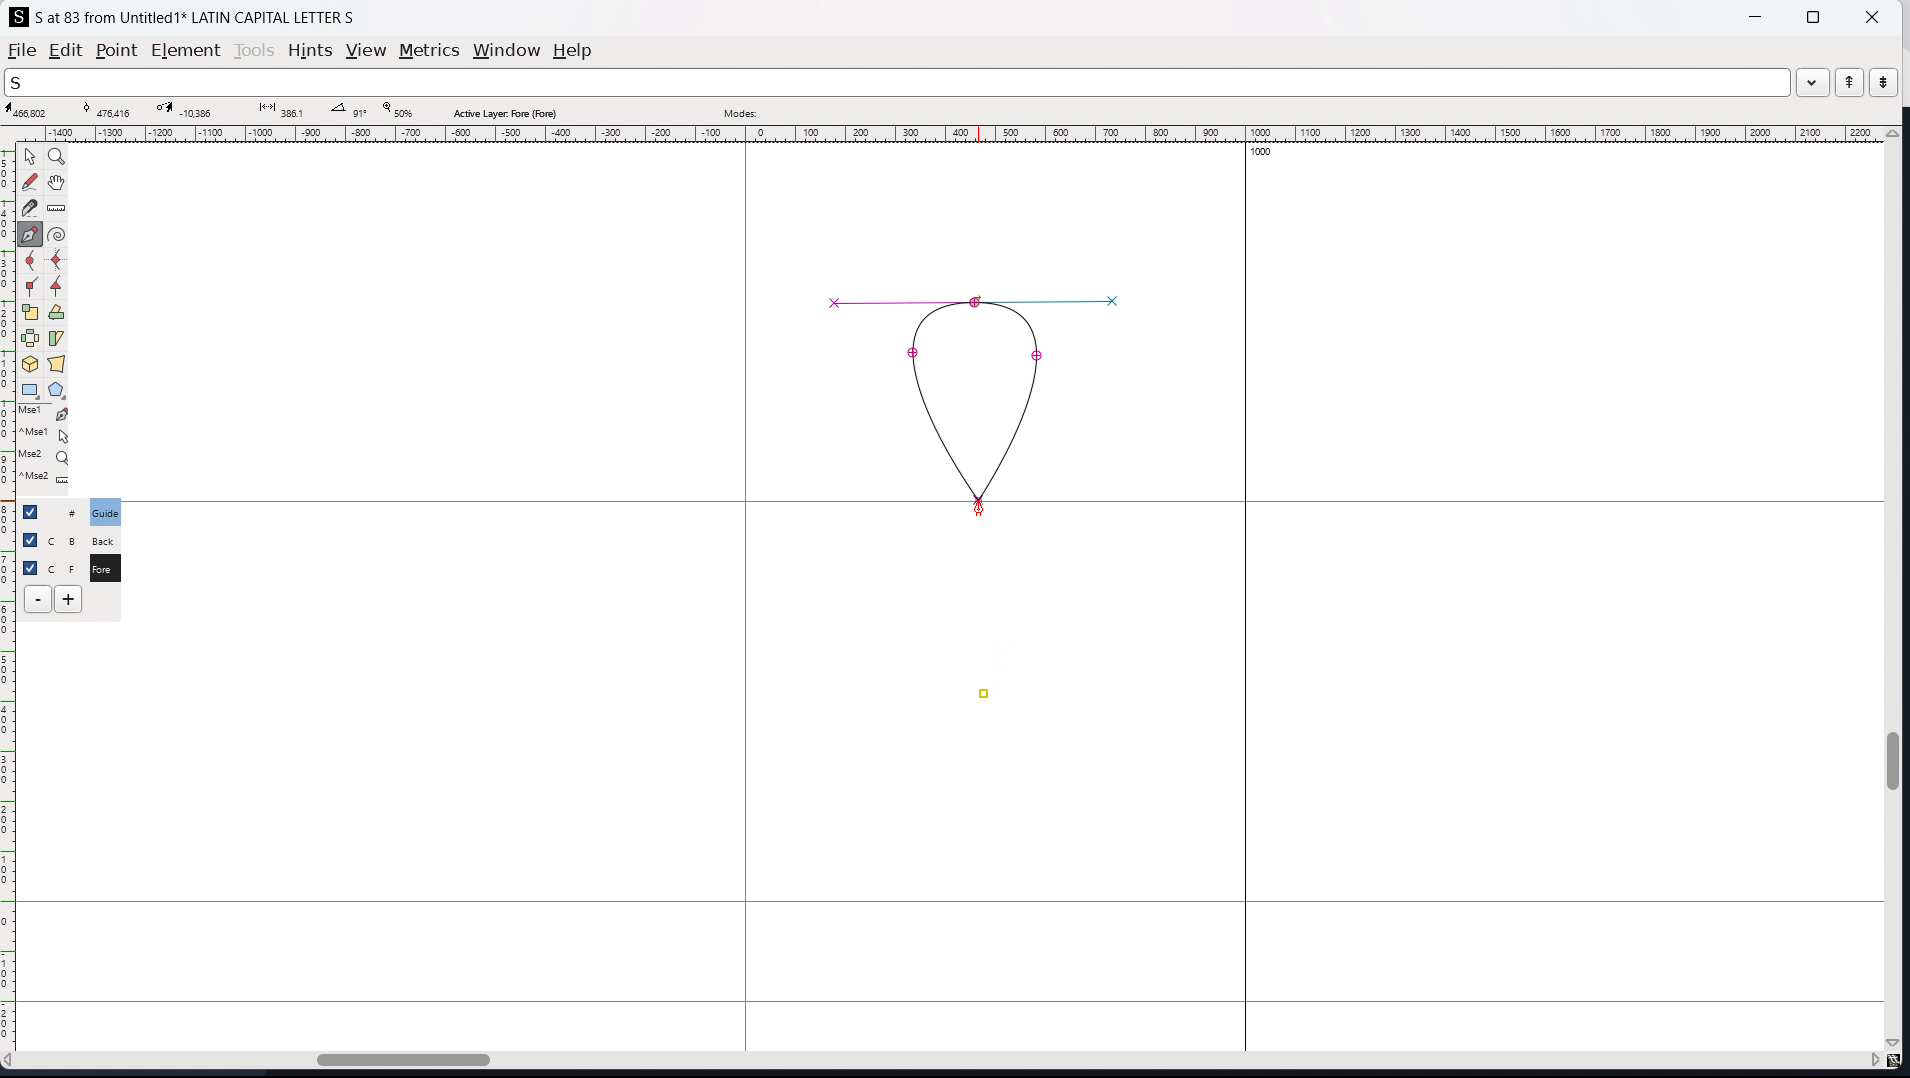  What do you see at coordinates (33, 111) in the screenshot?
I see `cursor coordinate` at bounding box center [33, 111].